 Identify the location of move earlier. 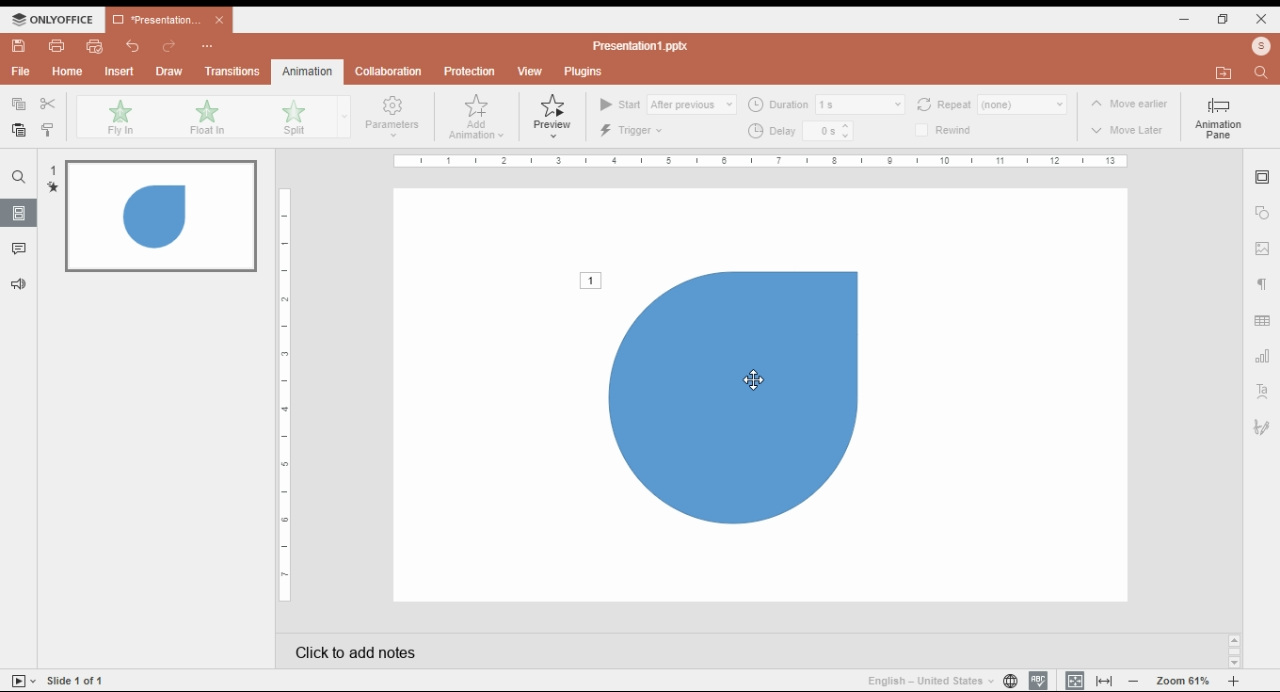
(1128, 105).